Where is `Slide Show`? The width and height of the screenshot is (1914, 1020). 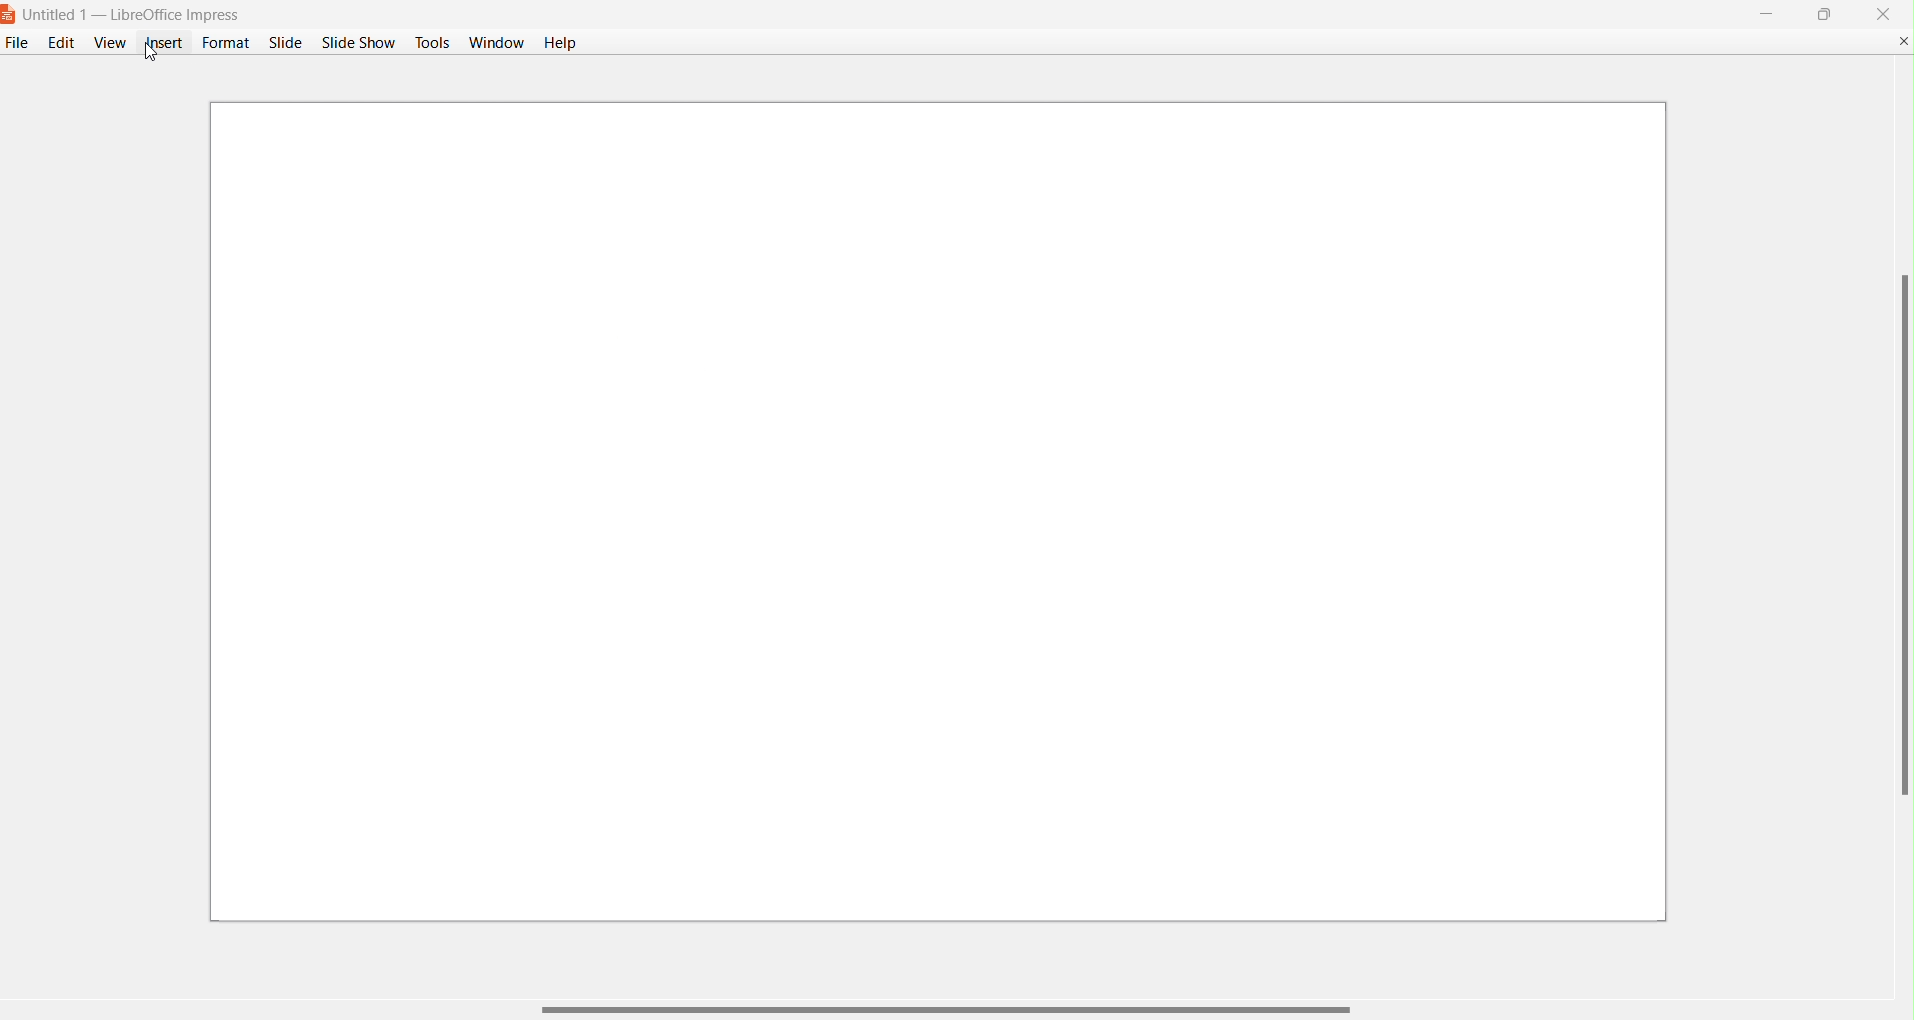 Slide Show is located at coordinates (359, 43).